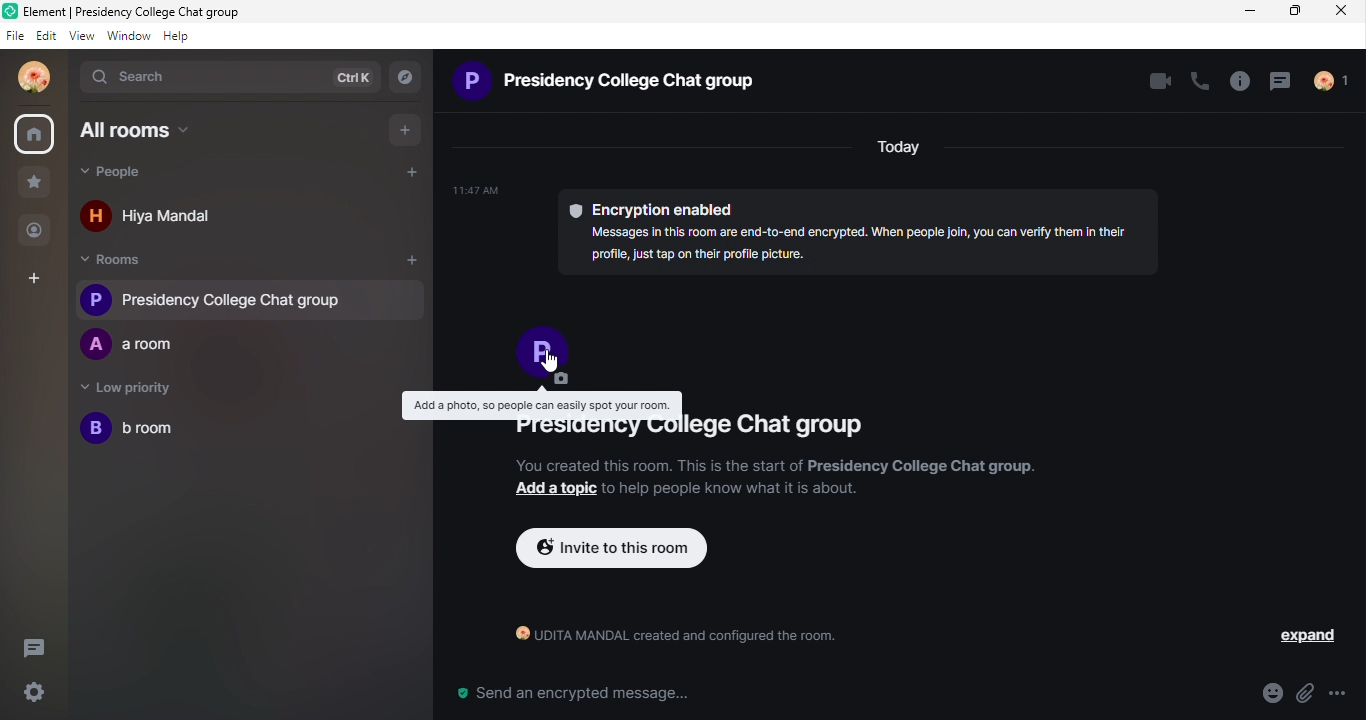 Image resolution: width=1366 pixels, height=720 pixels. What do you see at coordinates (409, 129) in the screenshot?
I see `add` at bounding box center [409, 129].